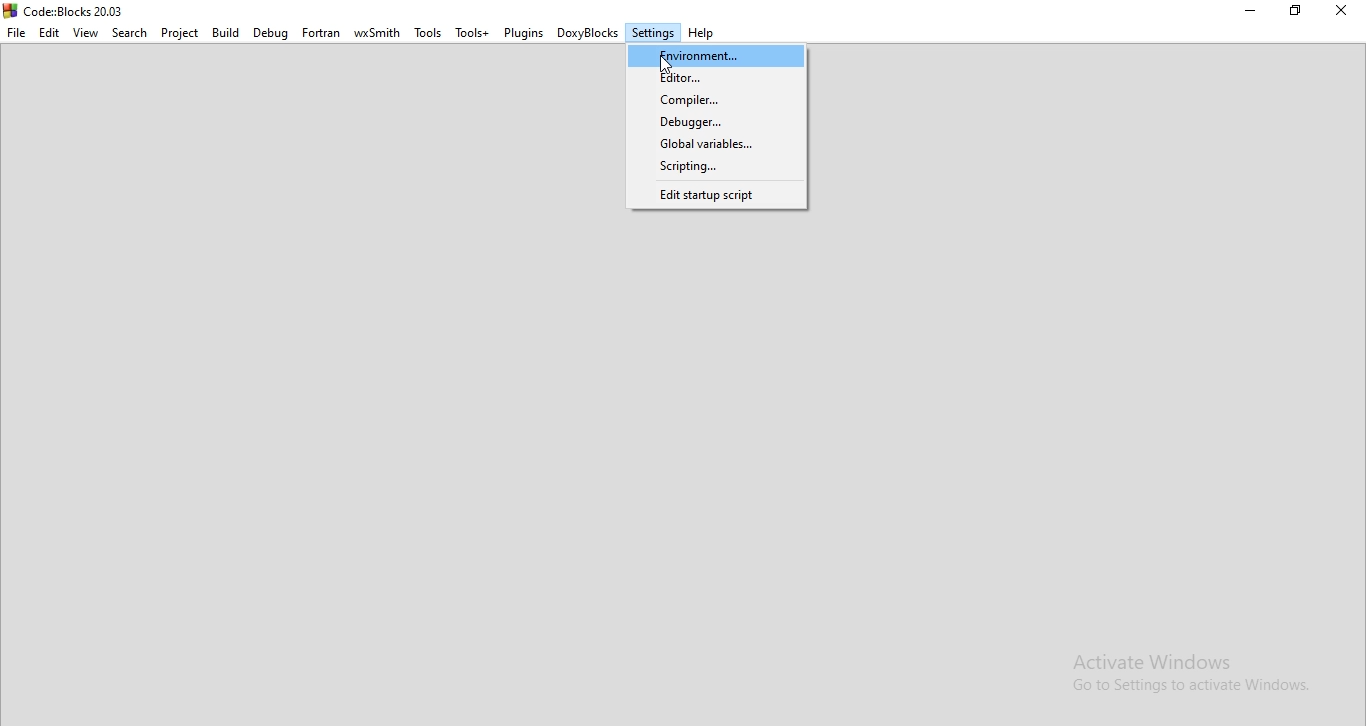 This screenshot has height=726, width=1366. What do you see at coordinates (715, 196) in the screenshot?
I see `Edit startup script` at bounding box center [715, 196].